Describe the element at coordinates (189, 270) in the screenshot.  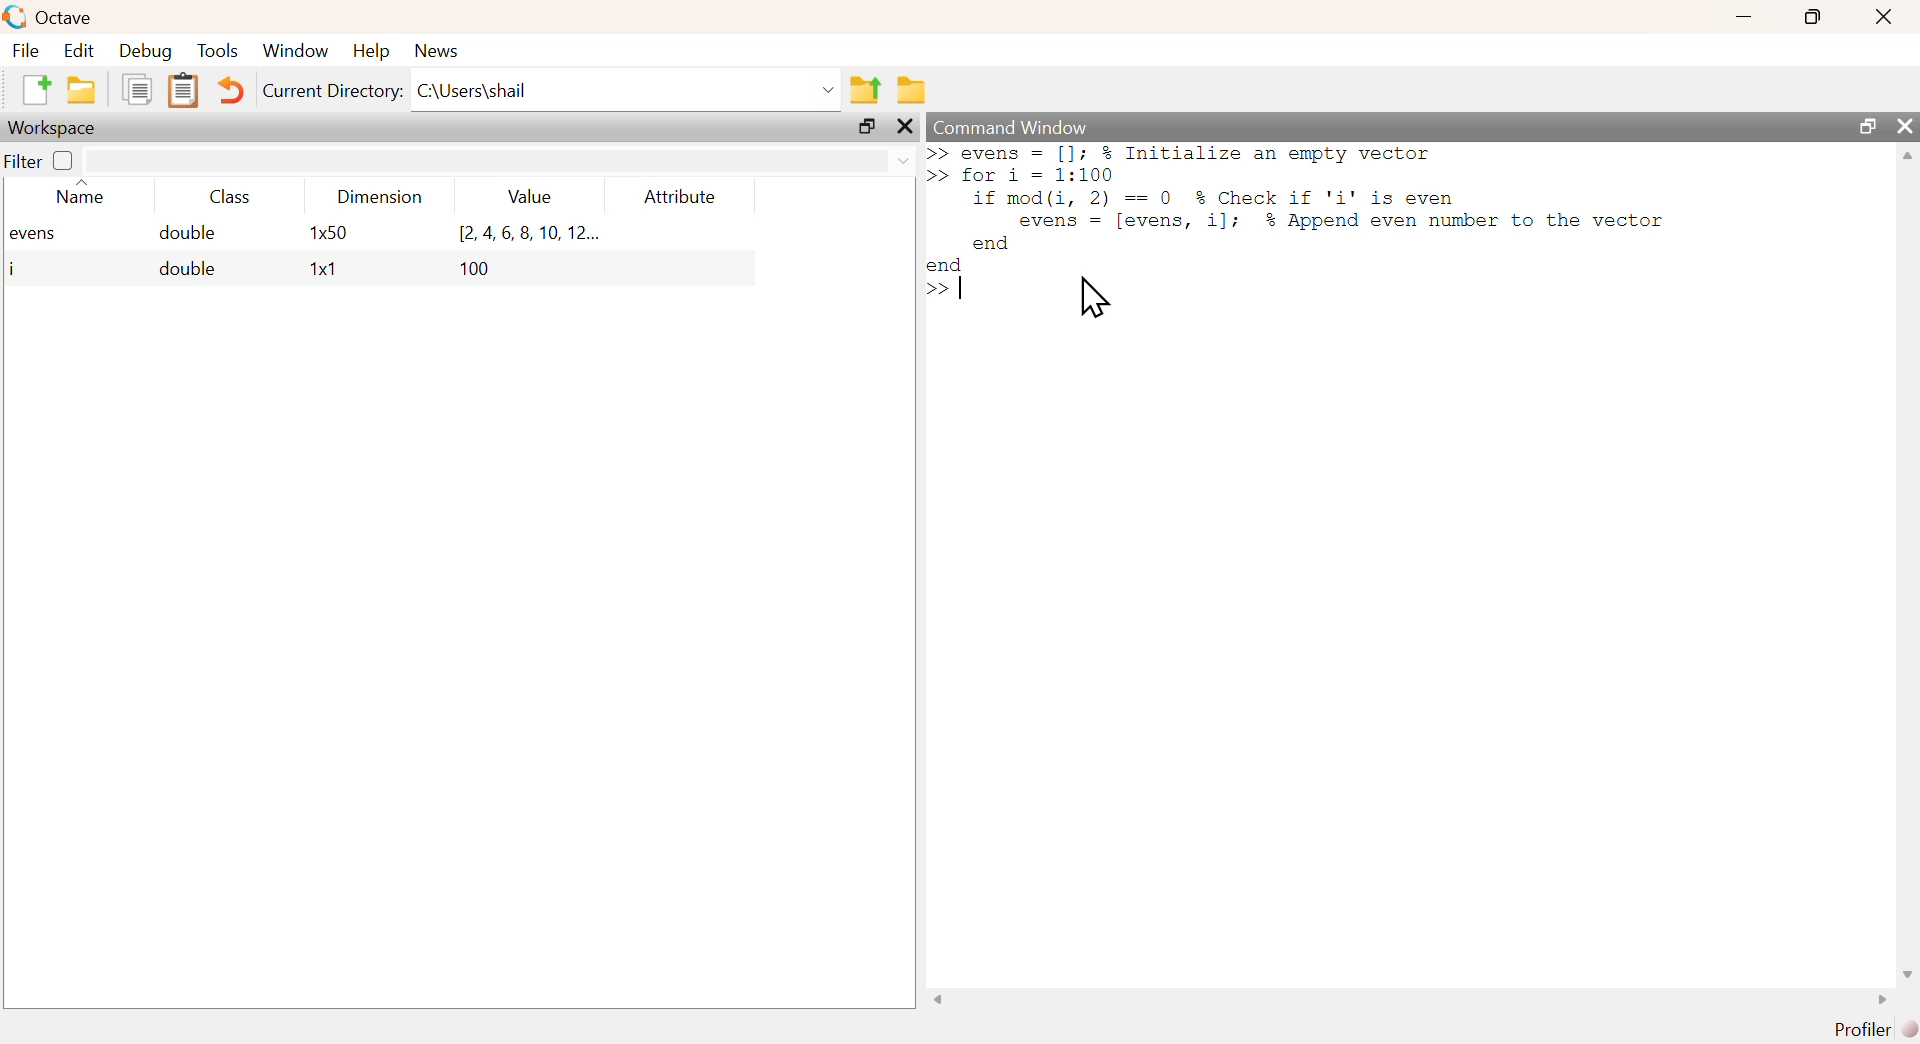
I see `double` at that location.